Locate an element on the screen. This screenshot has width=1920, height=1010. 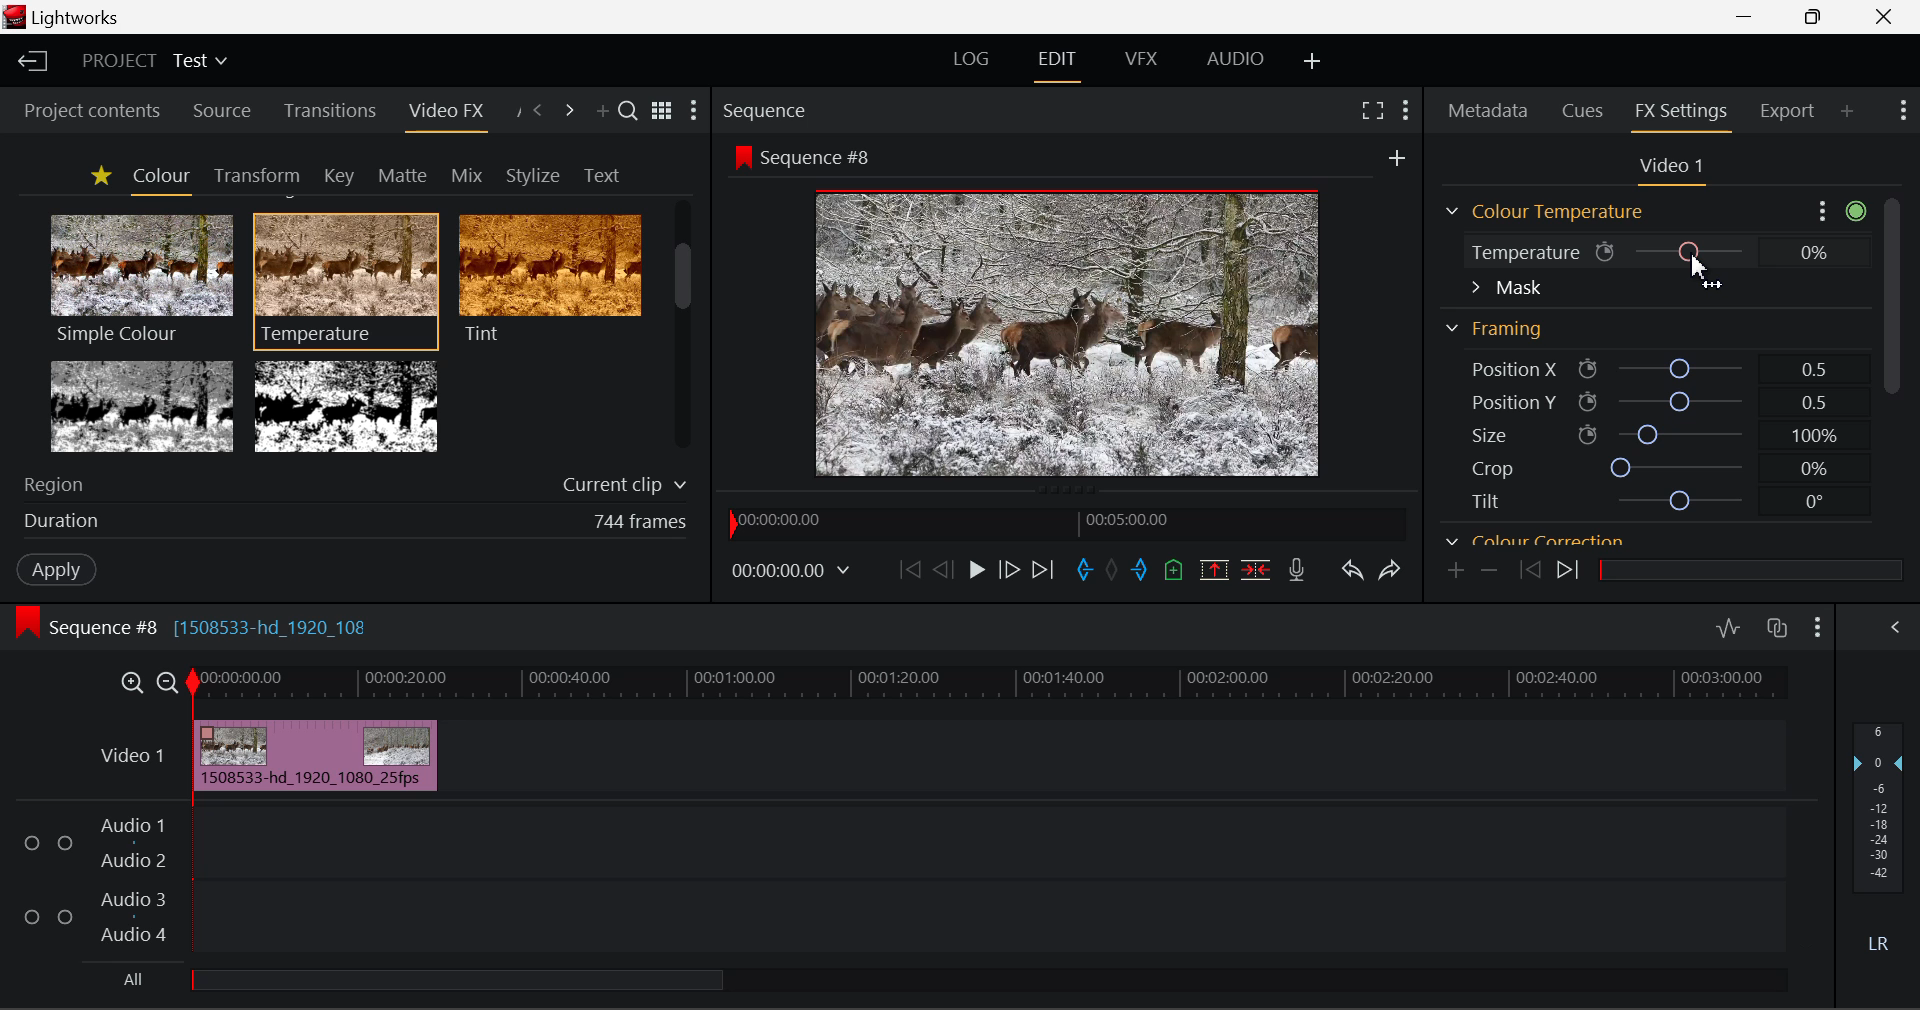
Current clip  is located at coordinates (621, 486).